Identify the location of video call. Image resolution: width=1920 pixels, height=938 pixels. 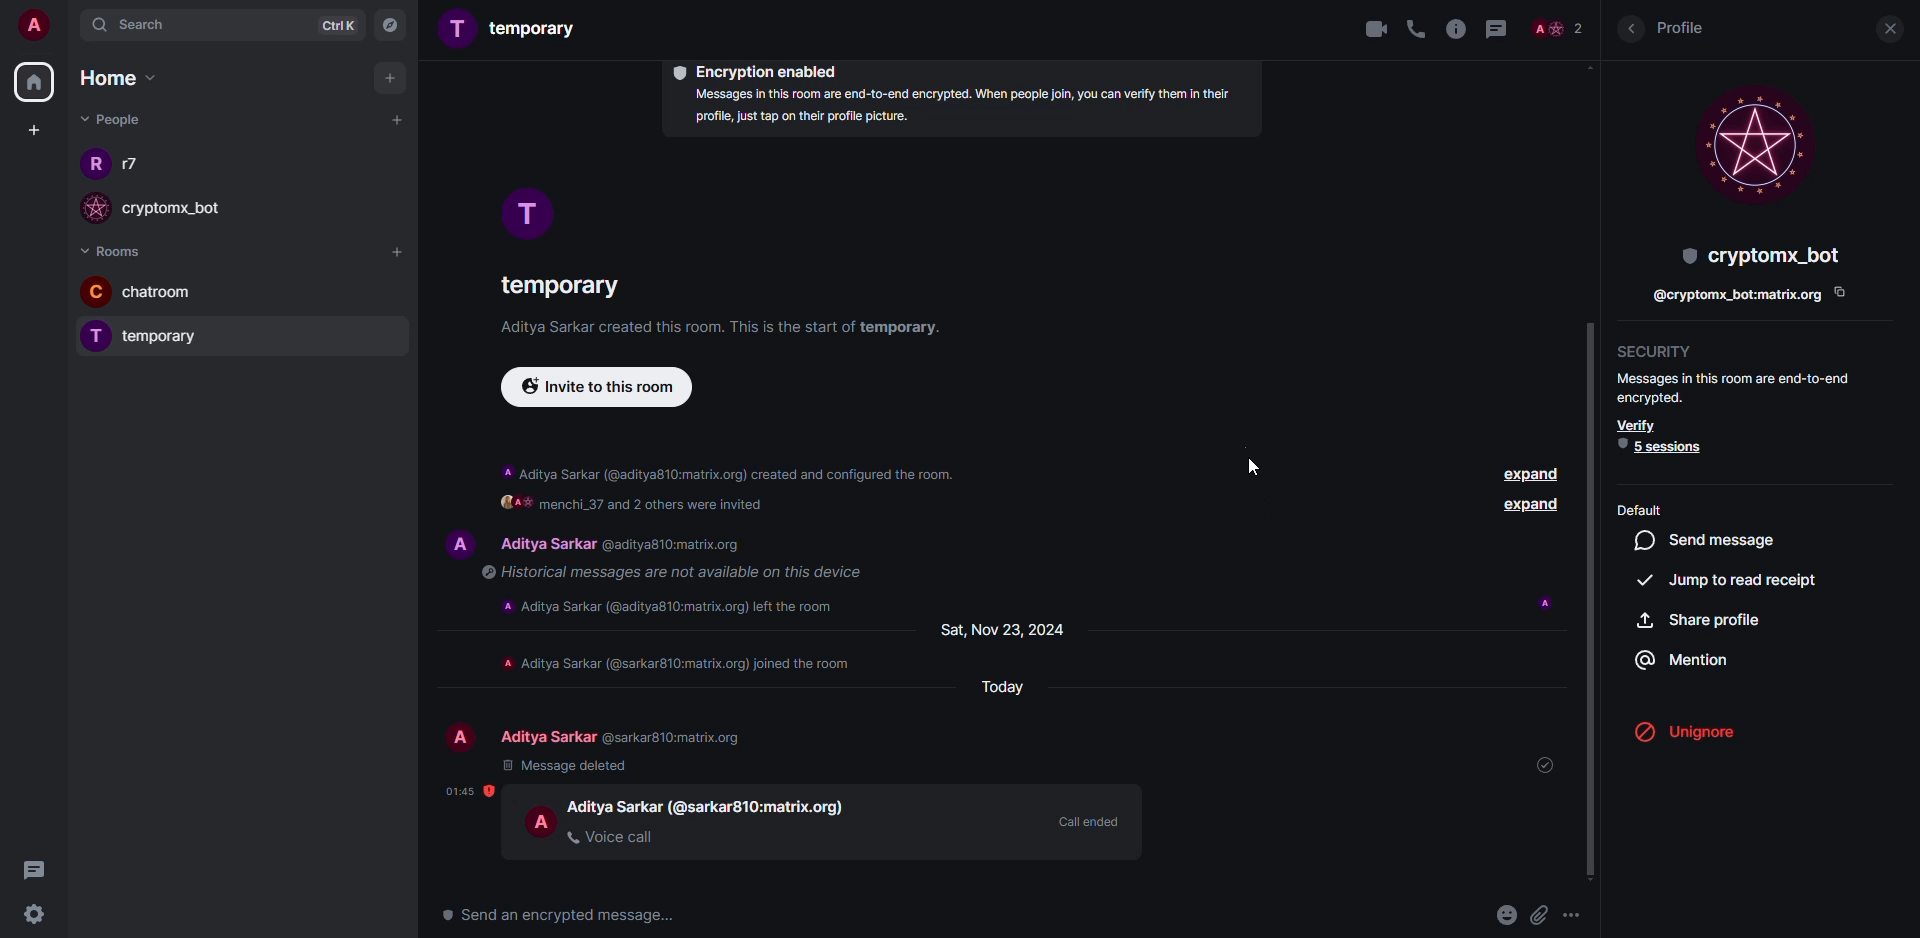
(1367, 28).